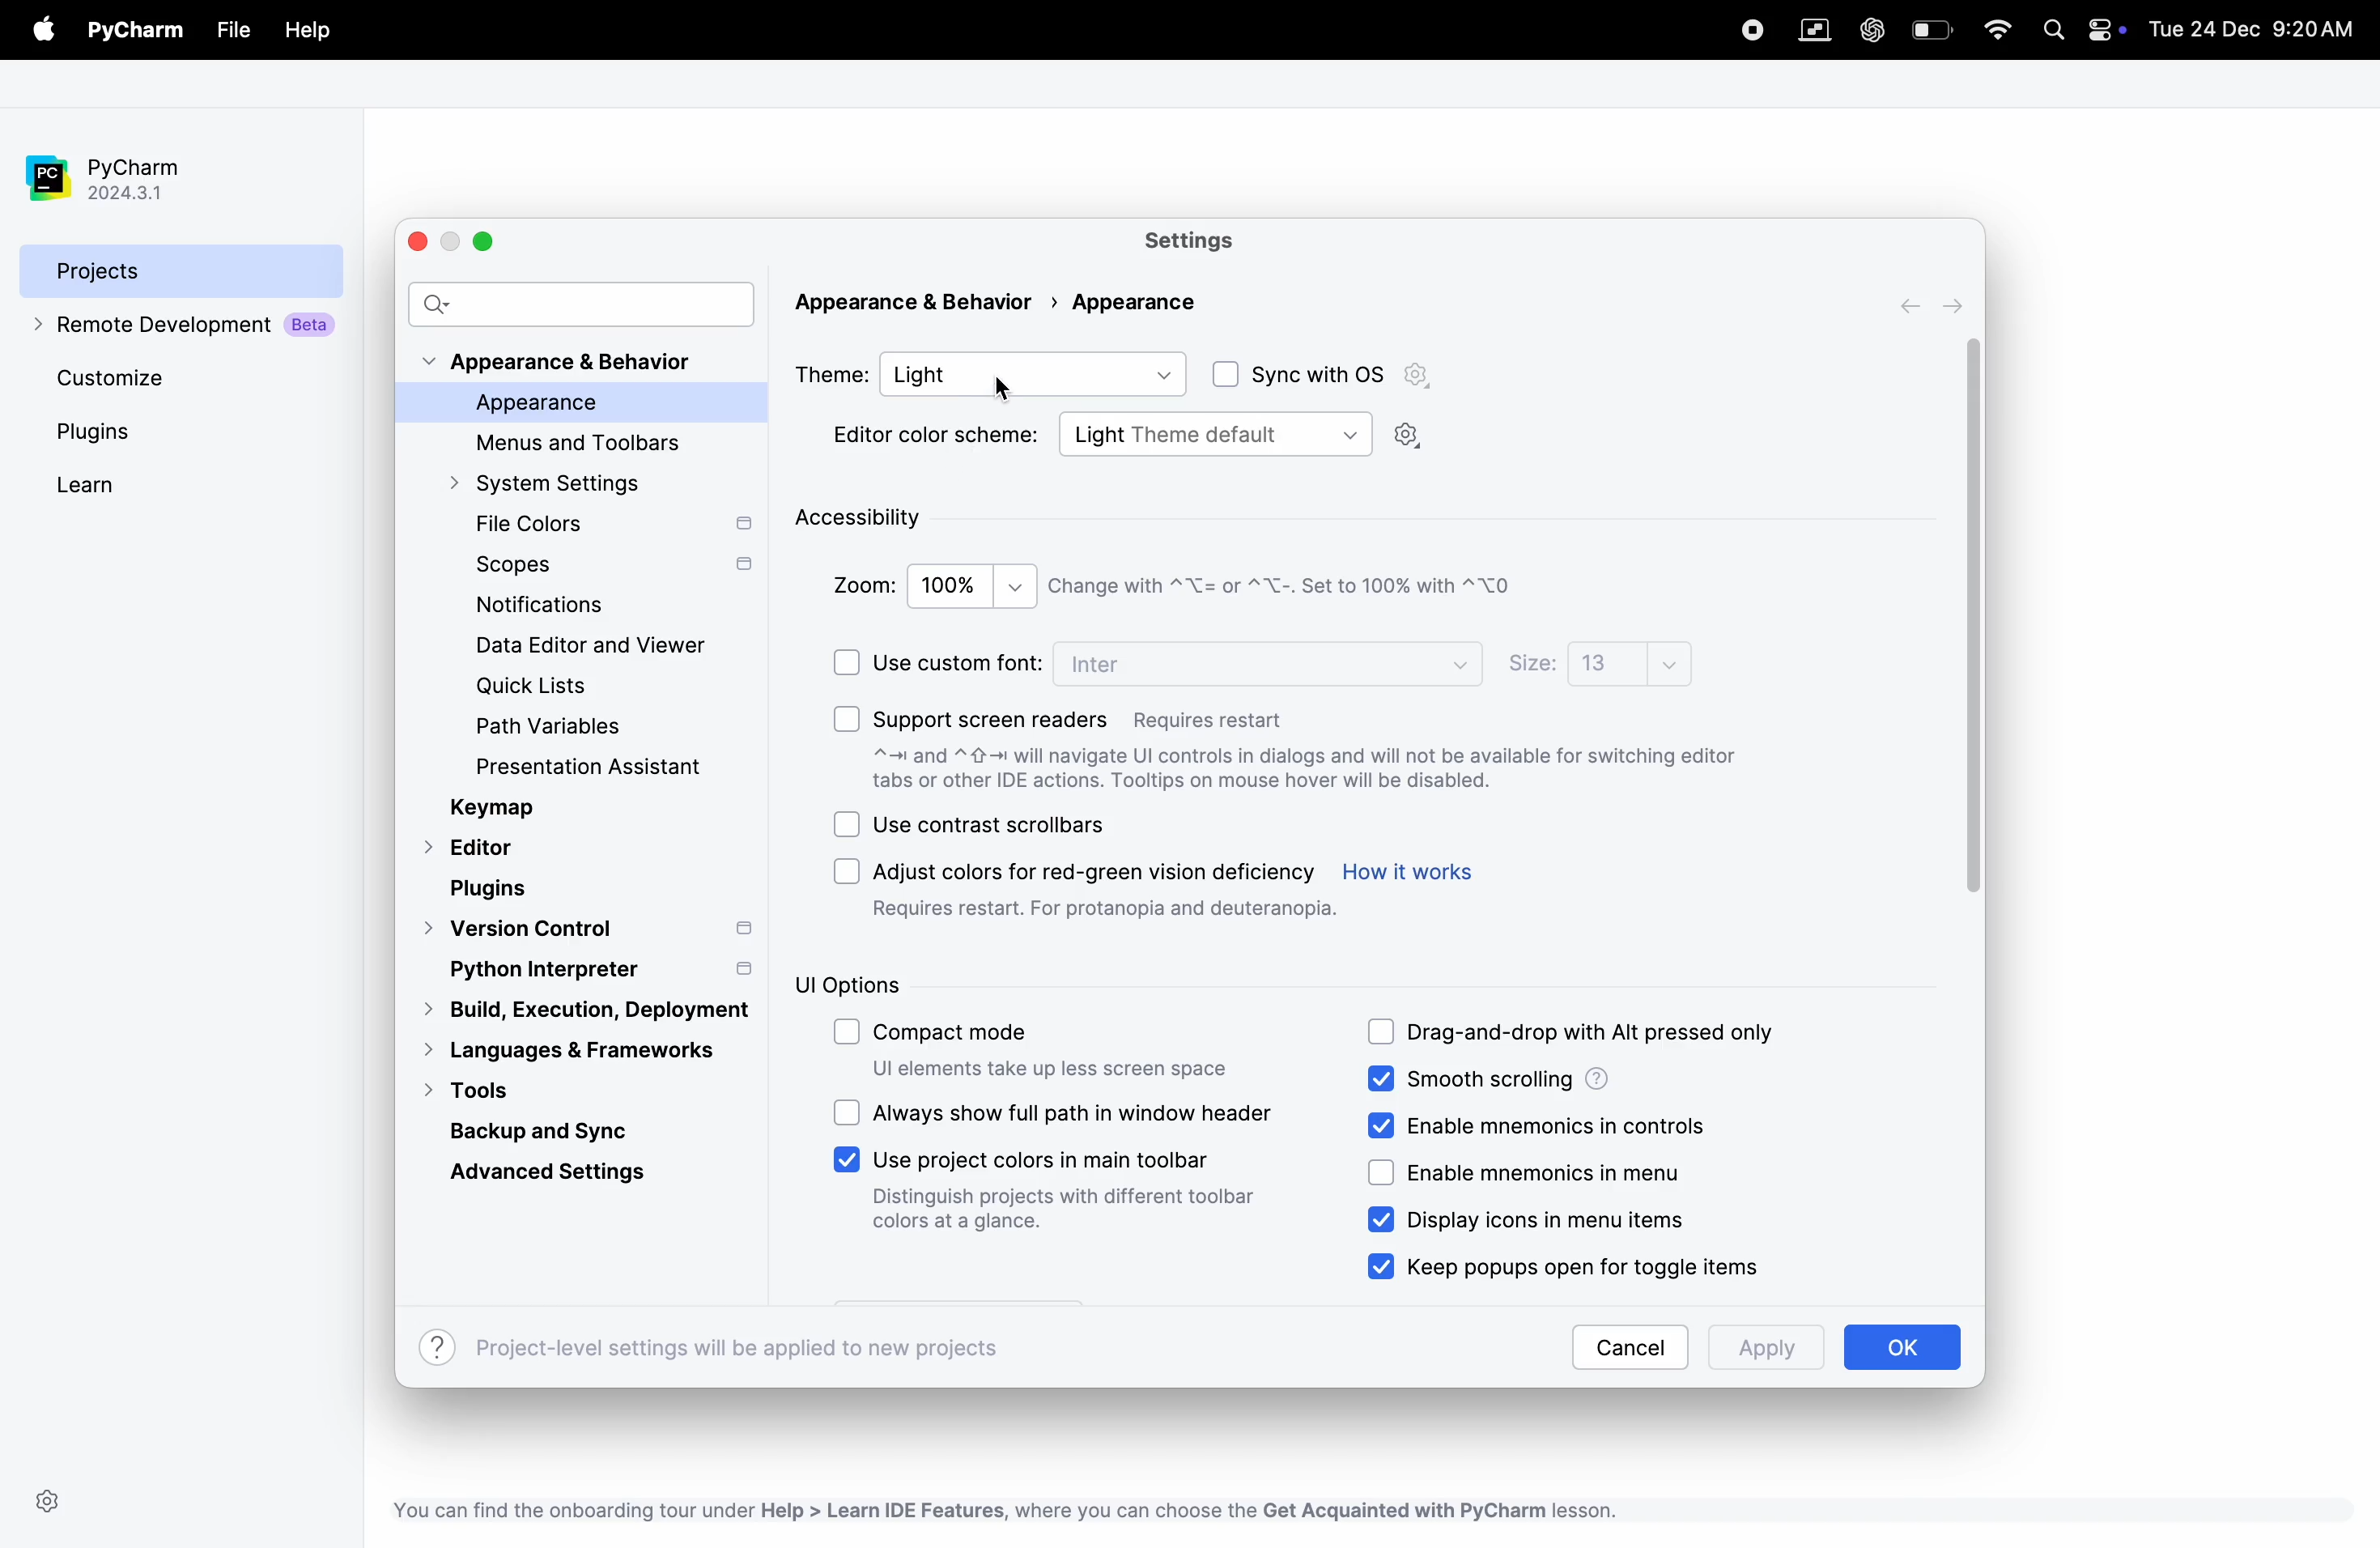 The width and height of the screenshot is (2380, 1548). I want to click on settings, so click(1409, 438).